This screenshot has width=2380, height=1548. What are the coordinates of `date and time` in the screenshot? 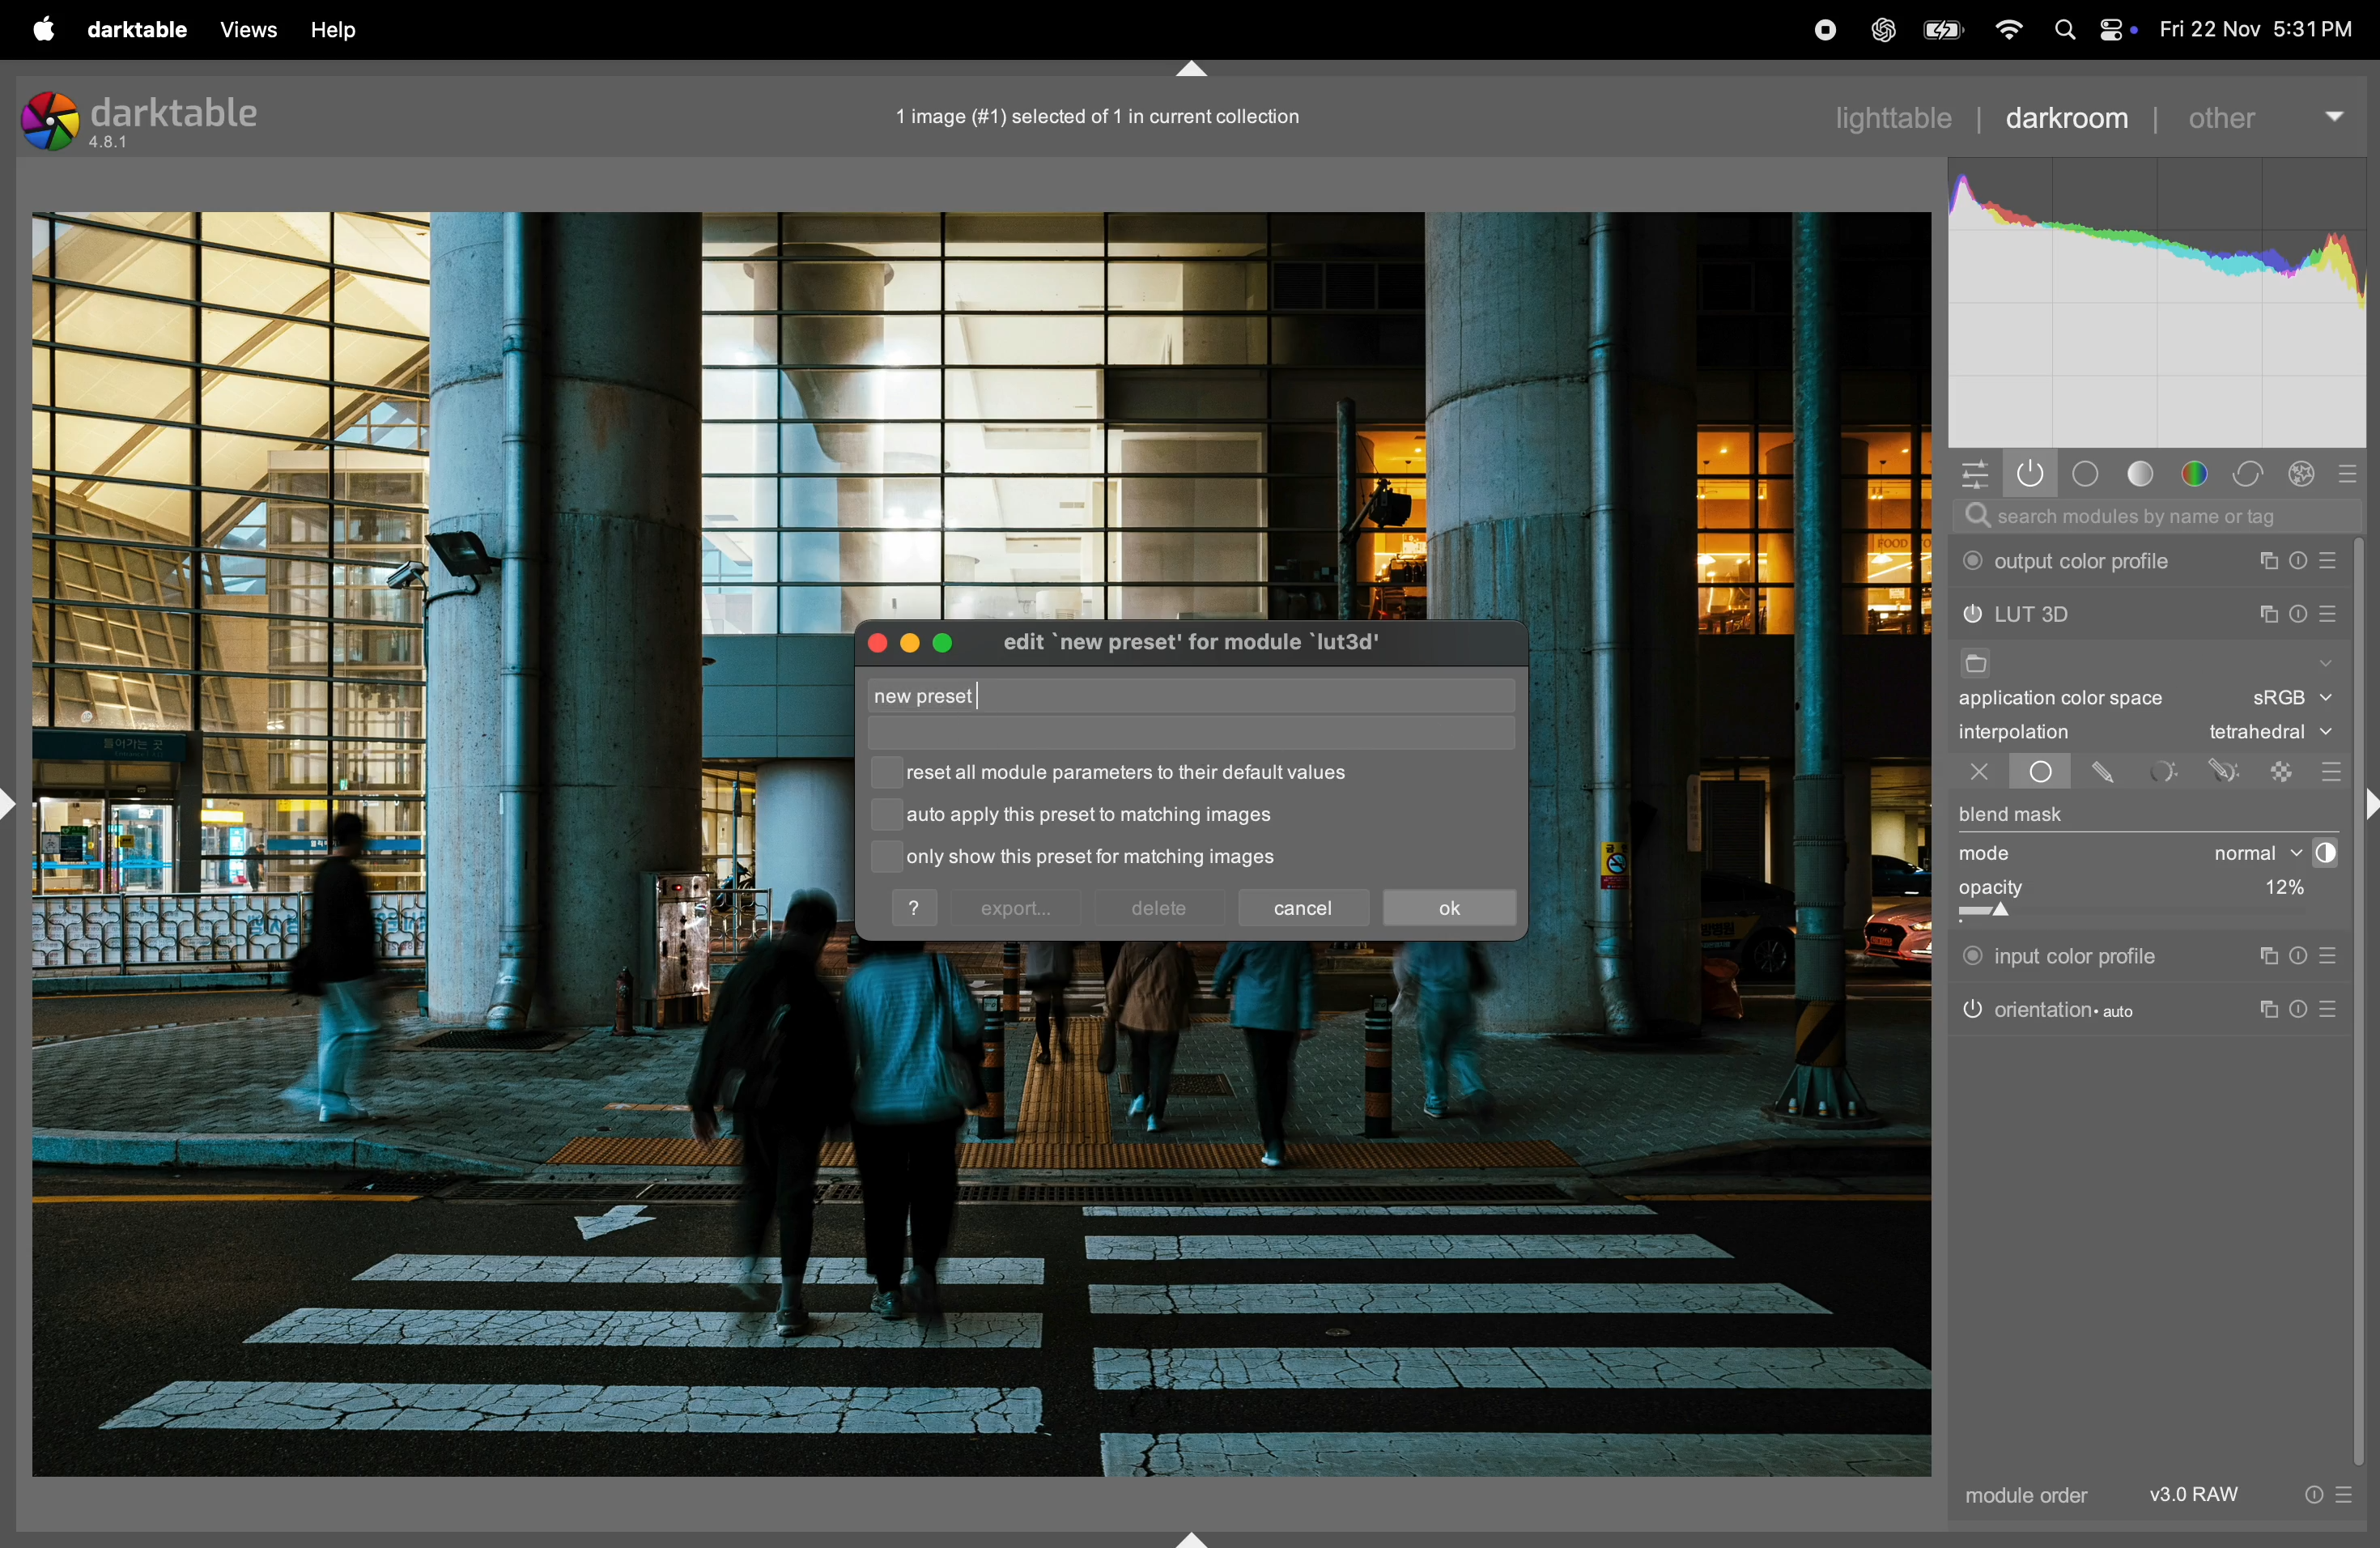 It's located at (2259, 30).